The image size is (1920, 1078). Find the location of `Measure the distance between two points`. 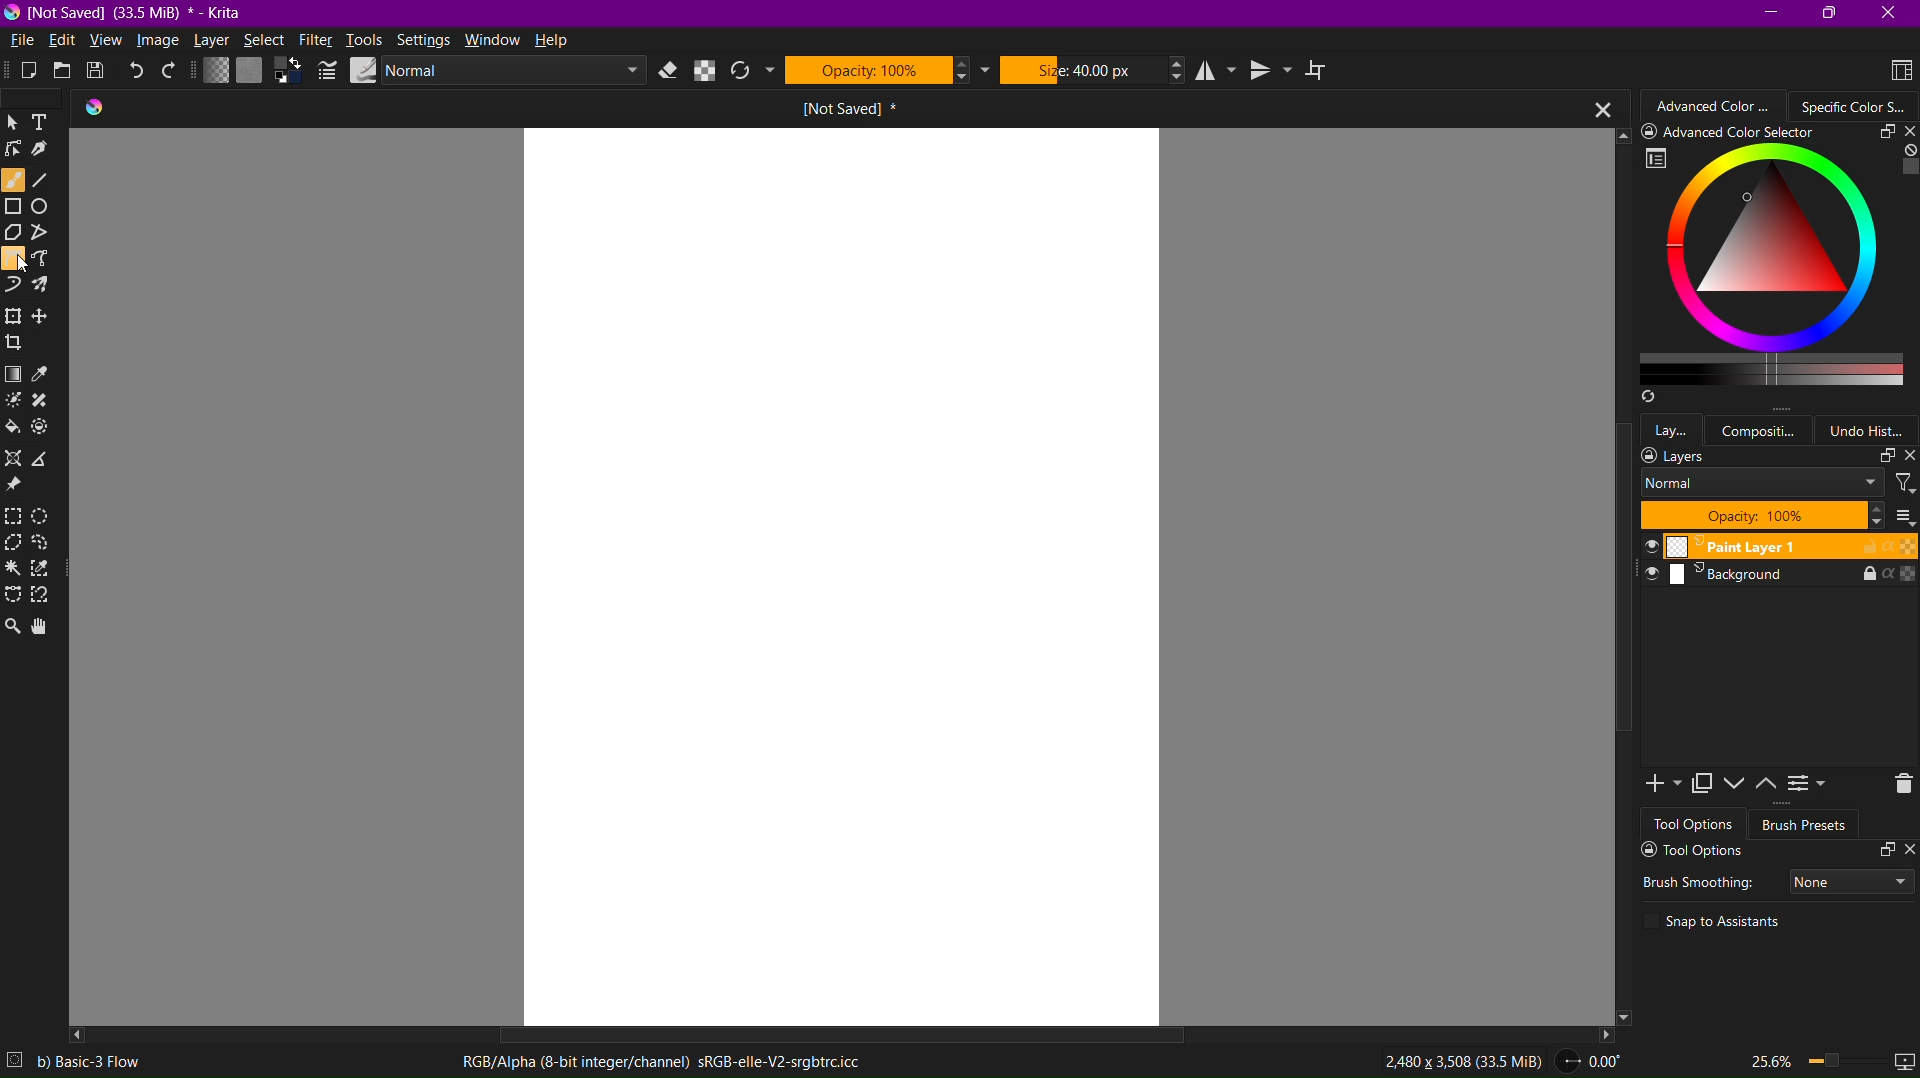

Measure the distance between two points is located at coordinates (46, 459).